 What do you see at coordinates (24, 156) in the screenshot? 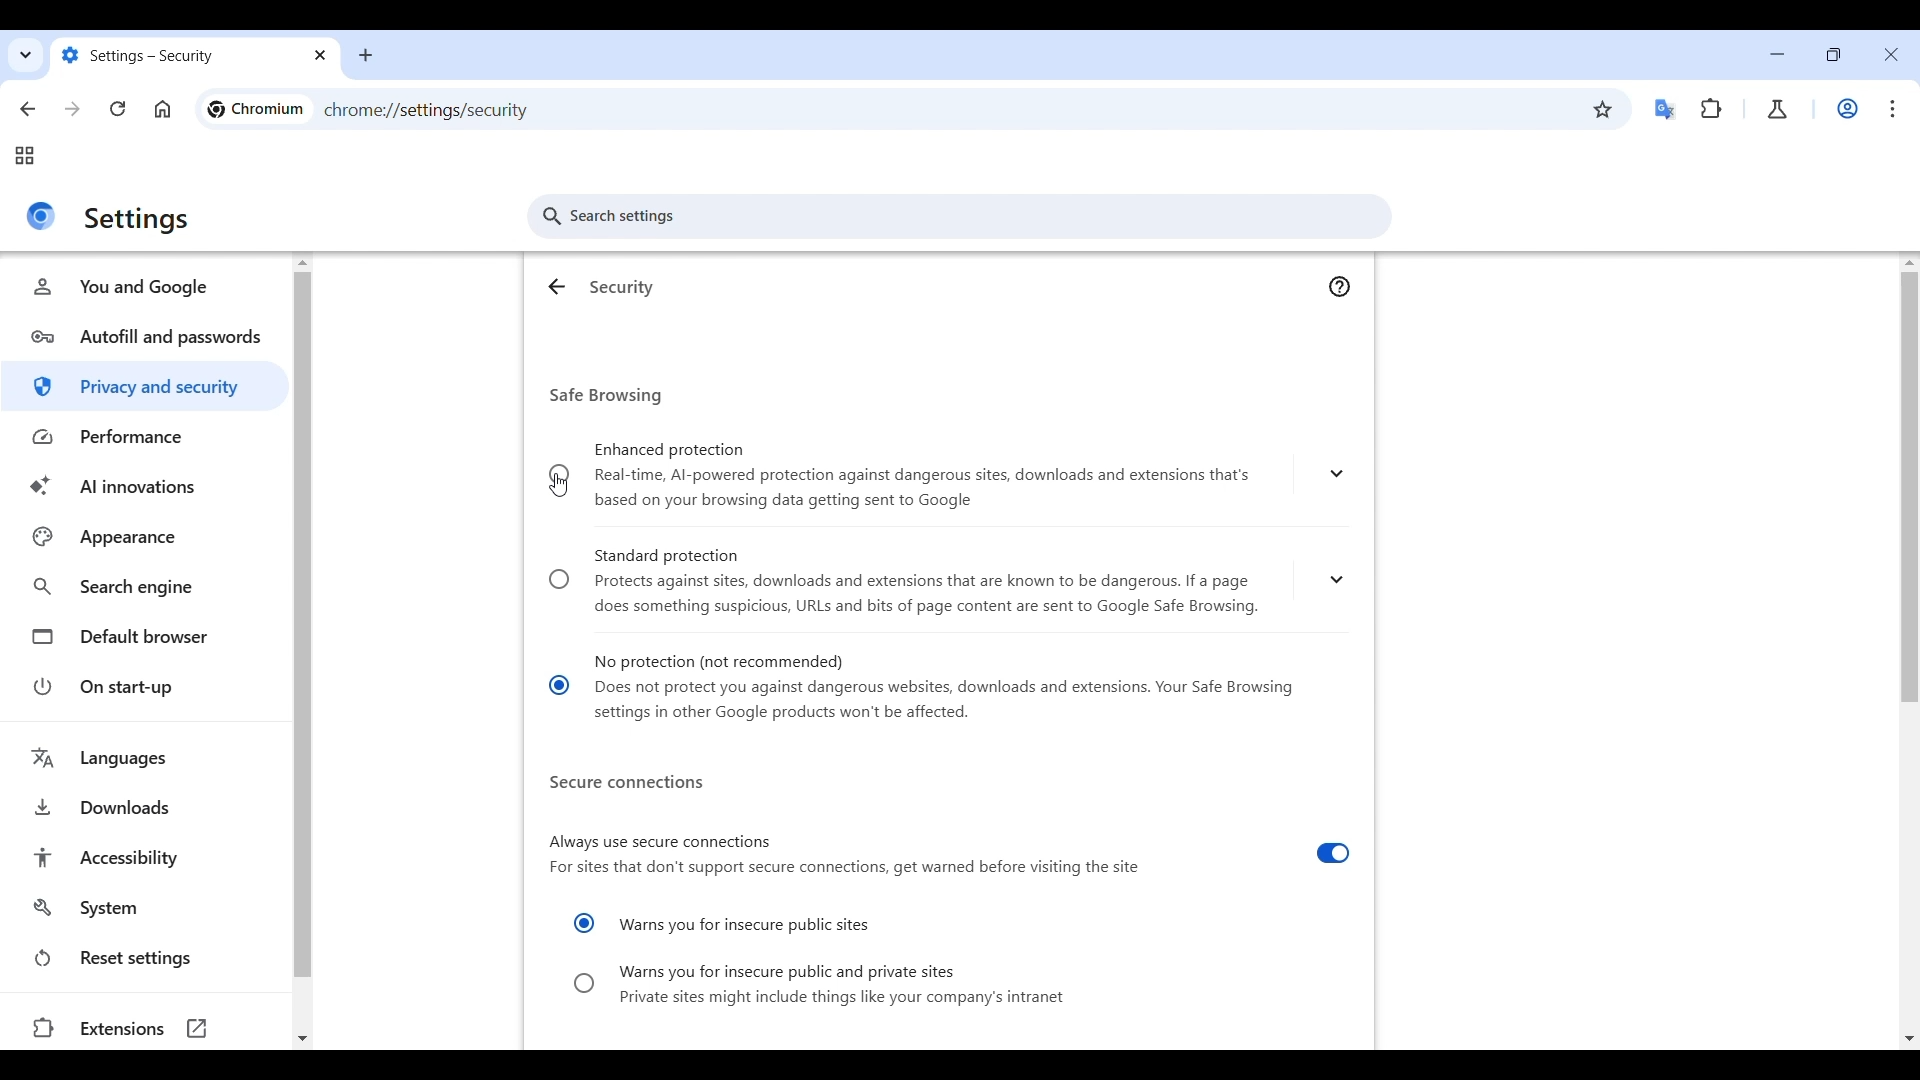
I see `Tab groups` at bounding box center [24, 156].